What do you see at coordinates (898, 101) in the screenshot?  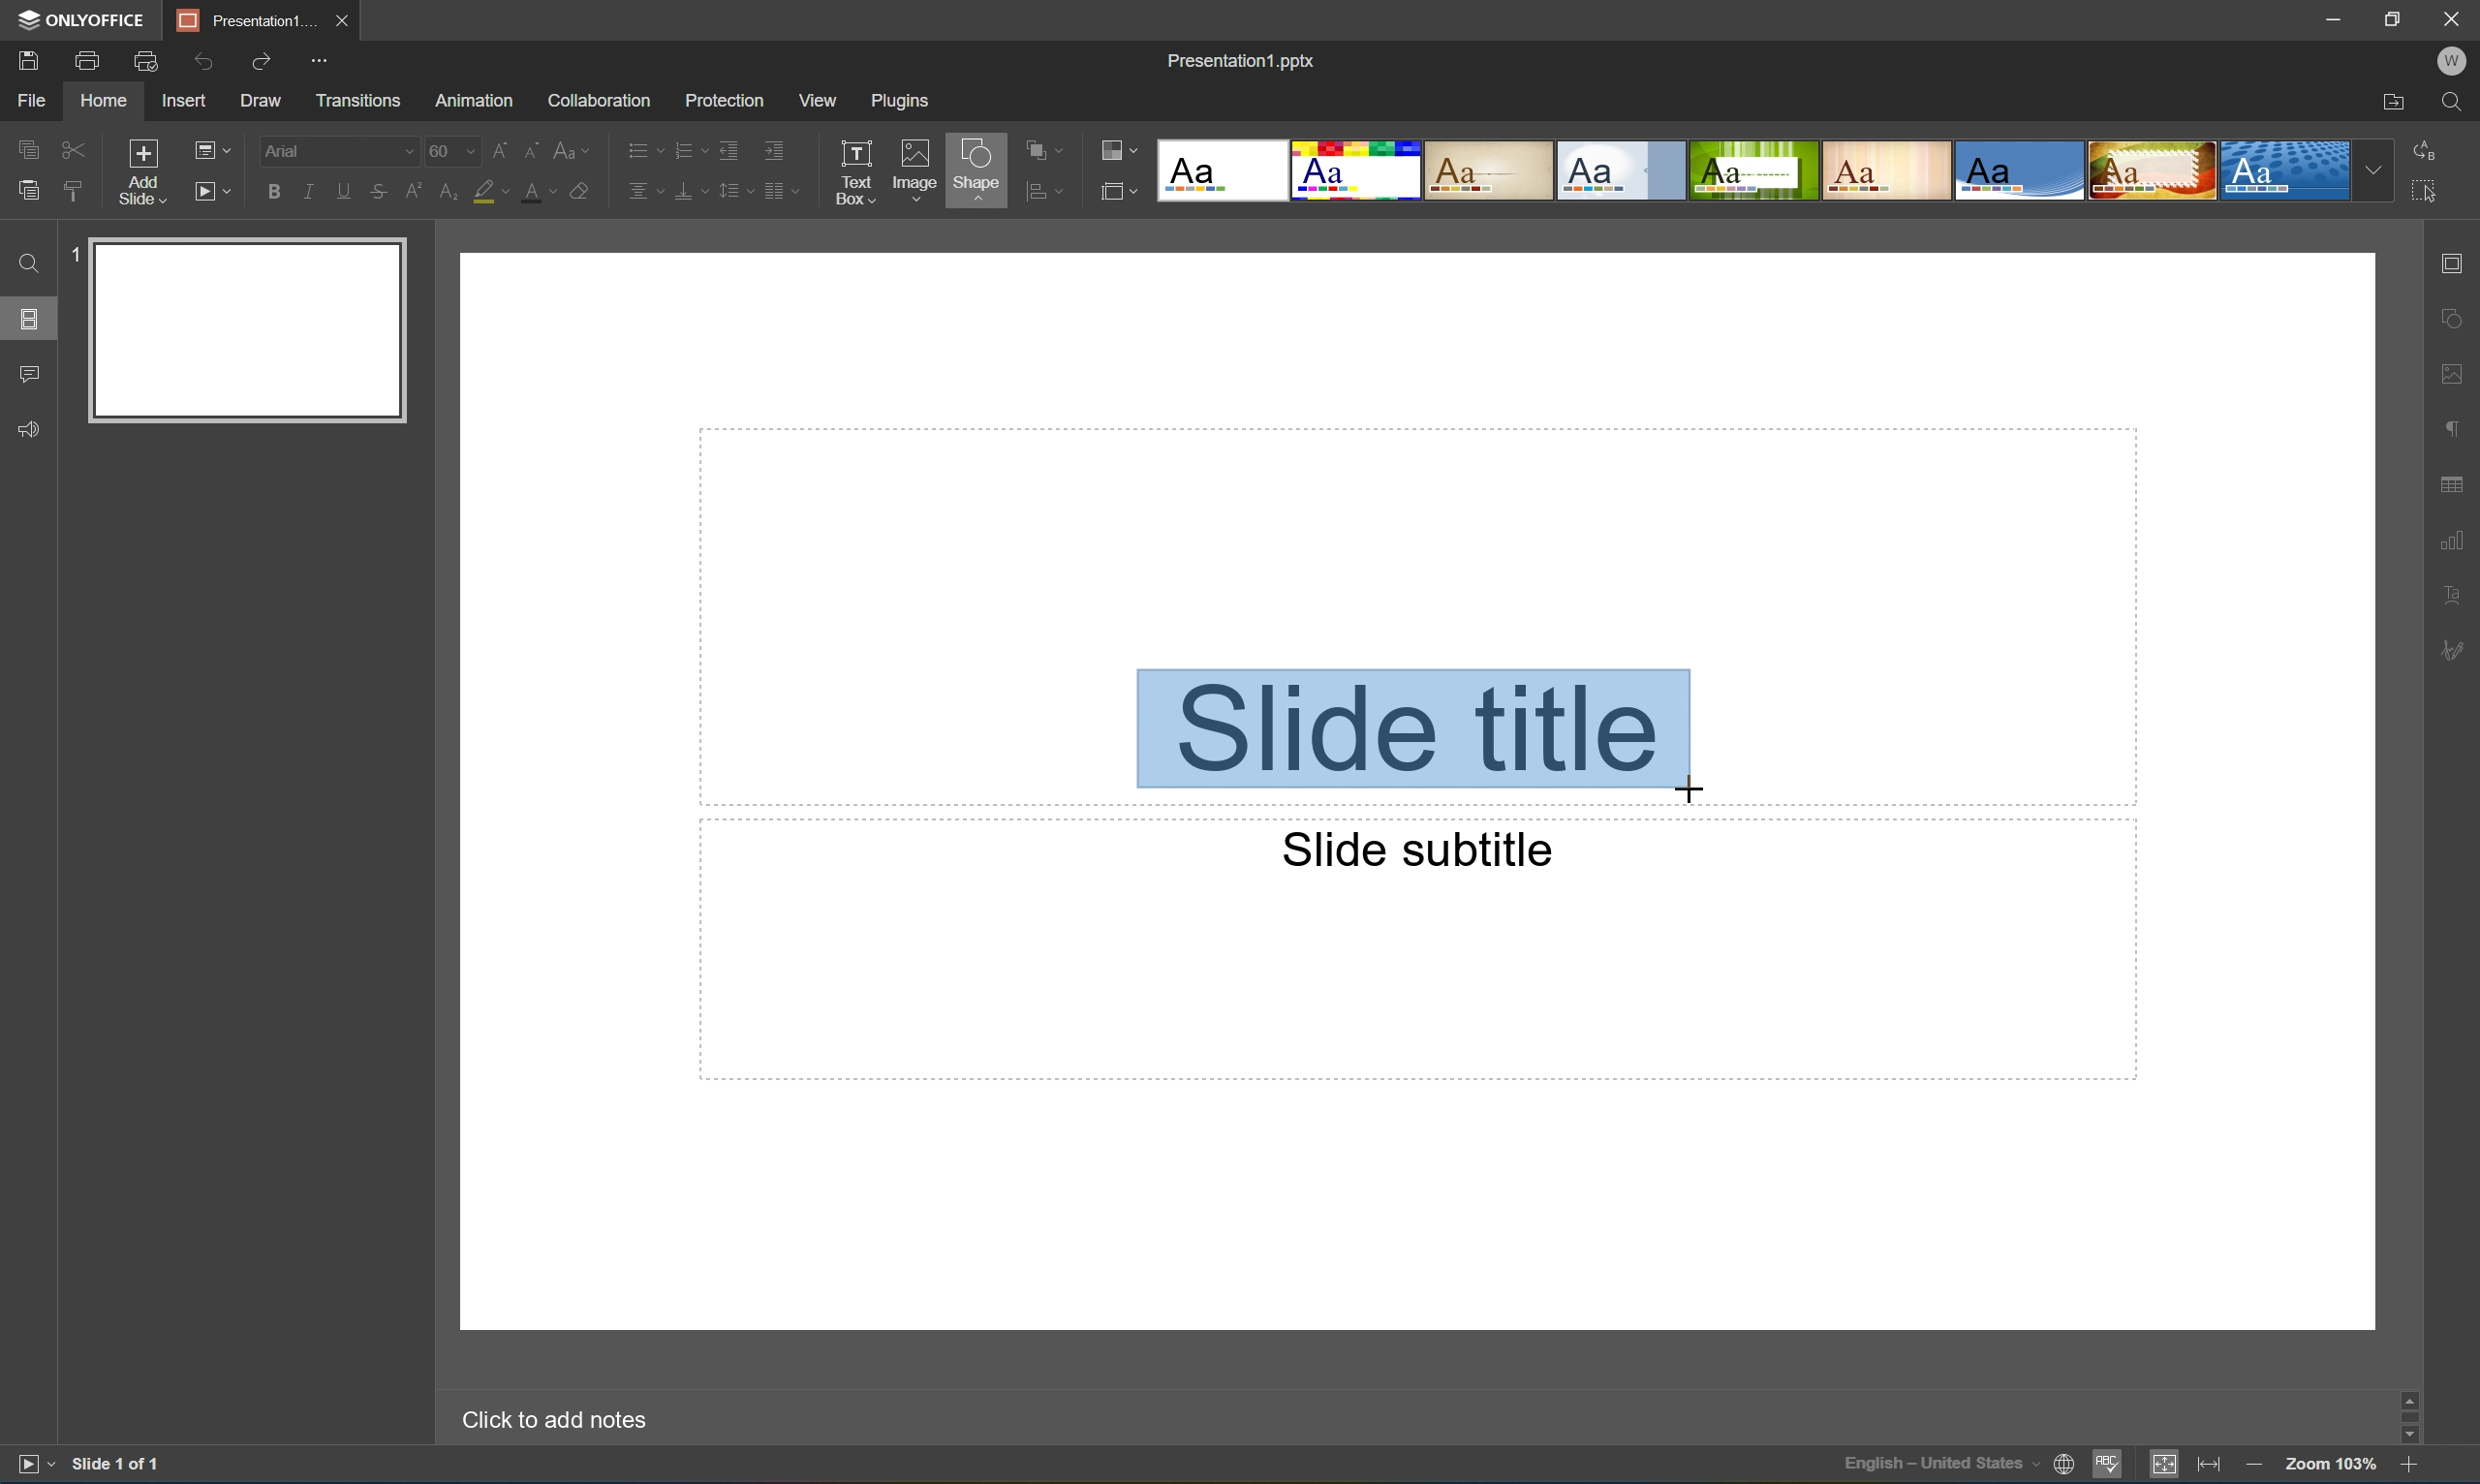 I see `Plugins` at bounding box center [898, 101].